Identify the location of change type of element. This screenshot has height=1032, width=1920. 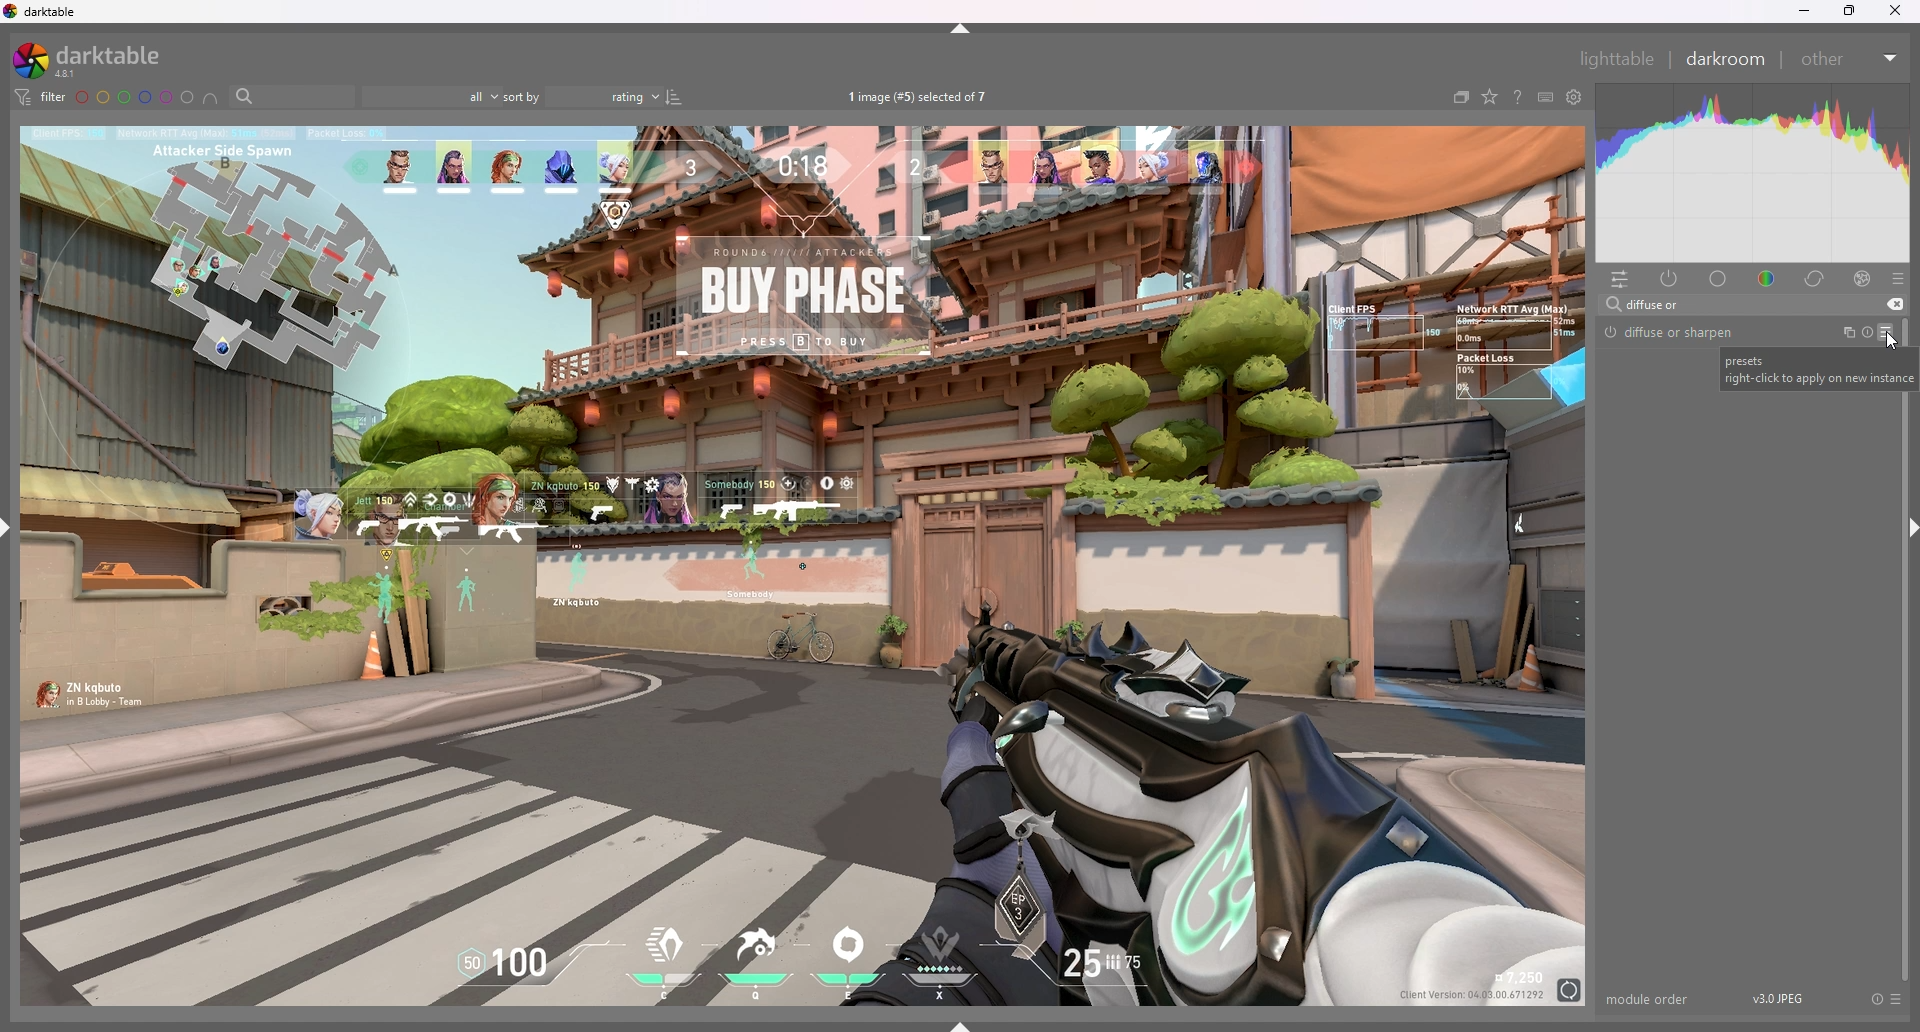
(1490, 97).